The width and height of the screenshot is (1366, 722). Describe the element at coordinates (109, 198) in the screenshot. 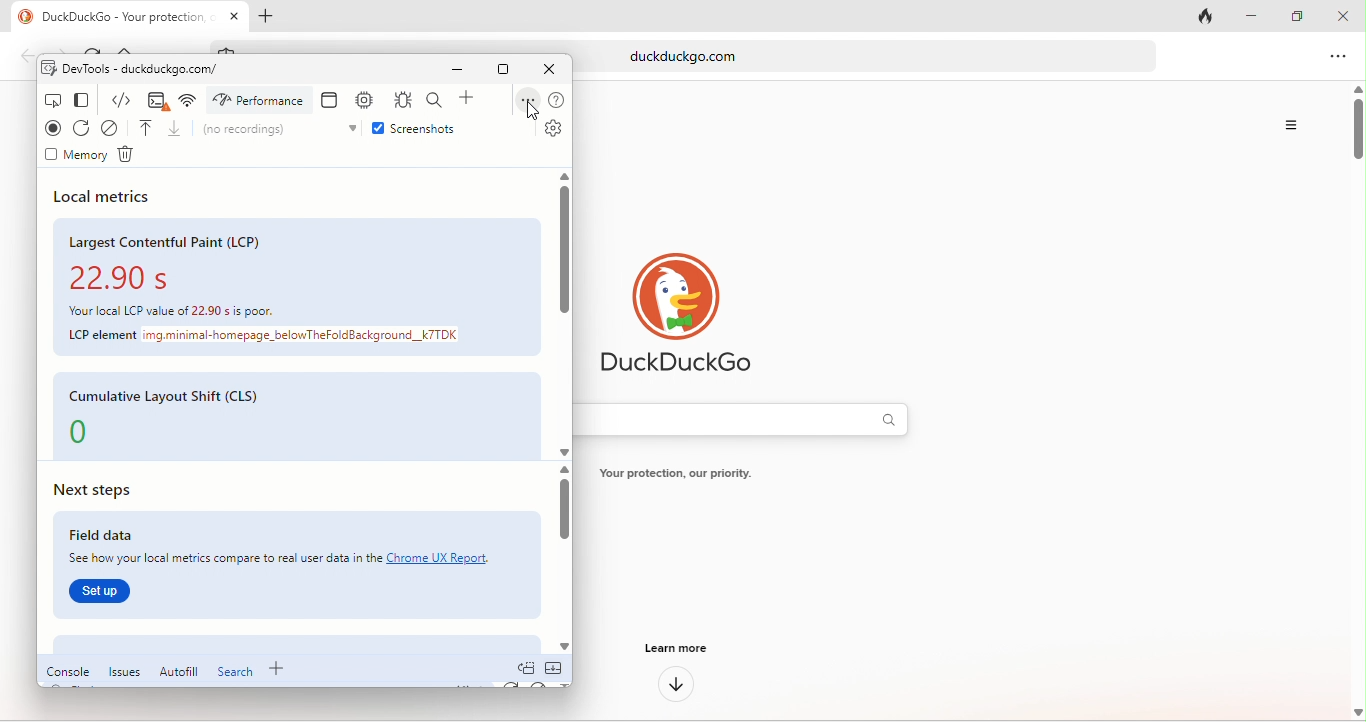

I see `local metrics` at that location.